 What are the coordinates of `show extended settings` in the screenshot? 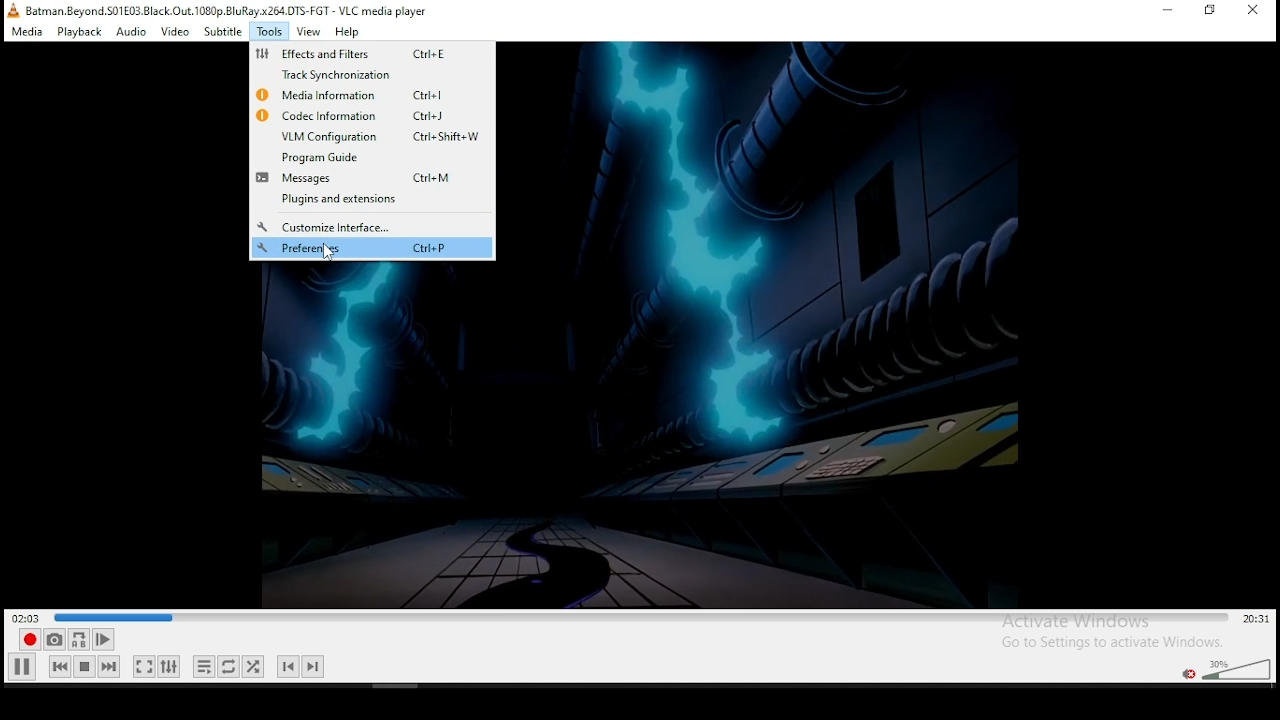 It's located at (168, 667).